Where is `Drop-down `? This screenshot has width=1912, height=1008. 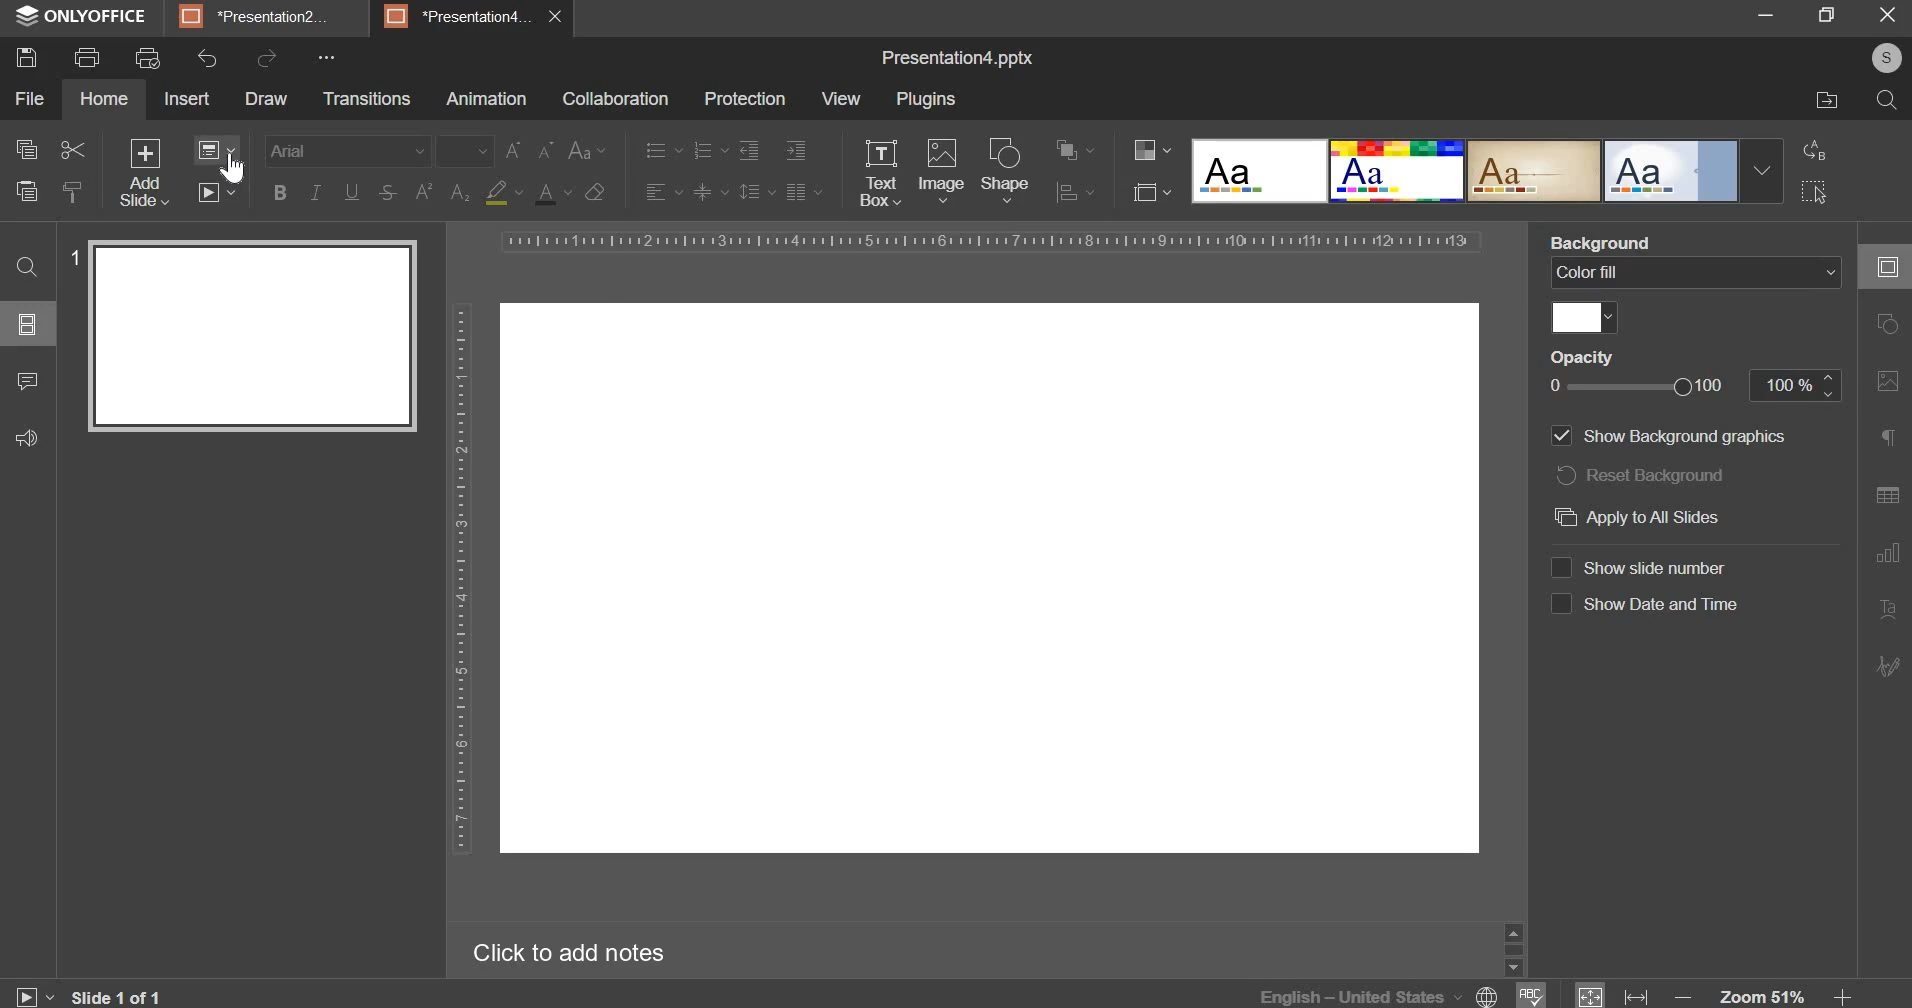
Drop-down  is located at coordinates (1762, 171).